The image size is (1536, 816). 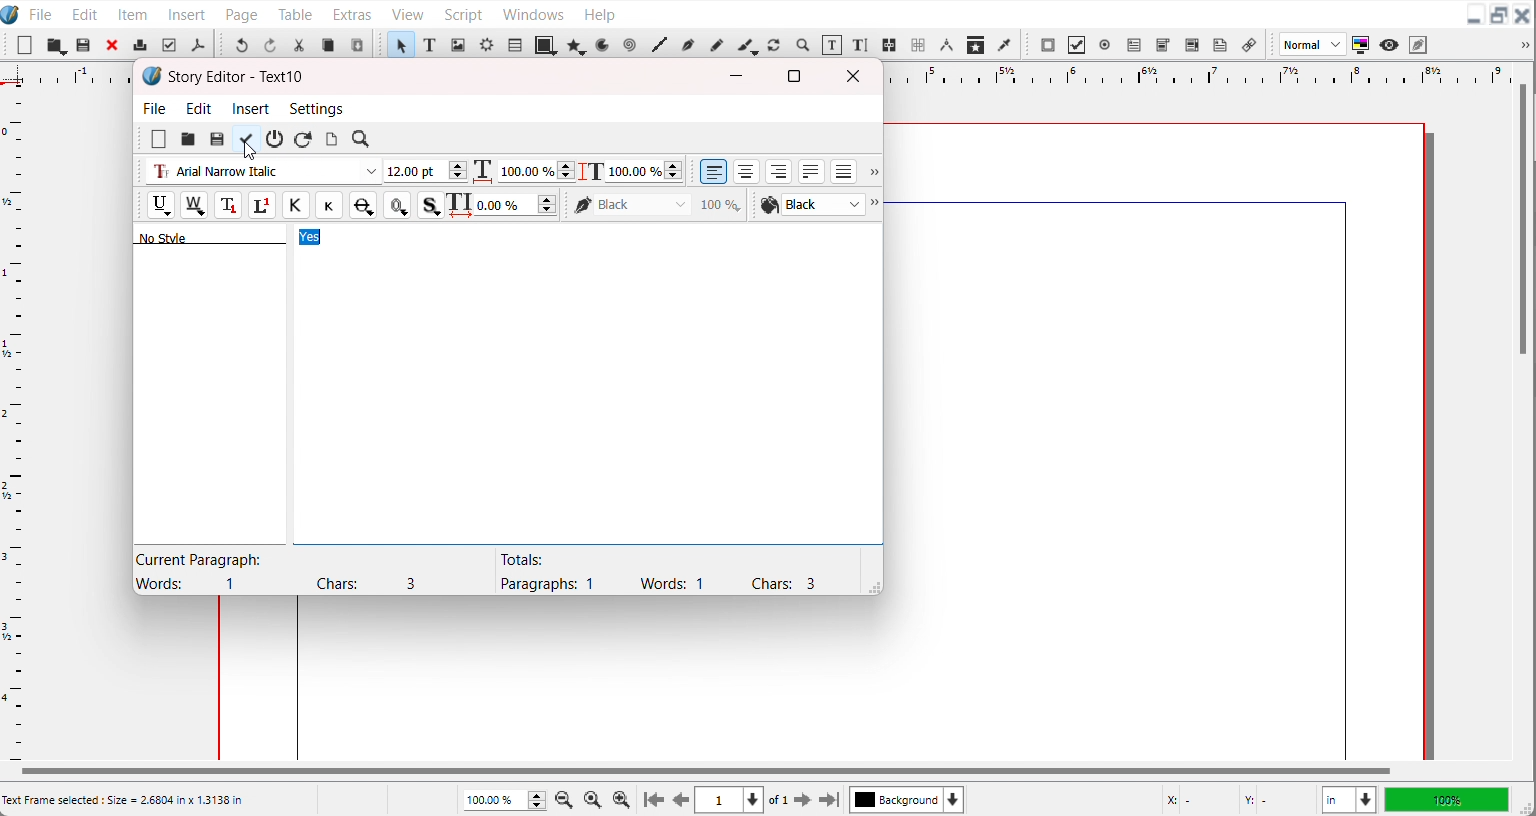 I want to click on Preview, so click(x=1390, y=45).